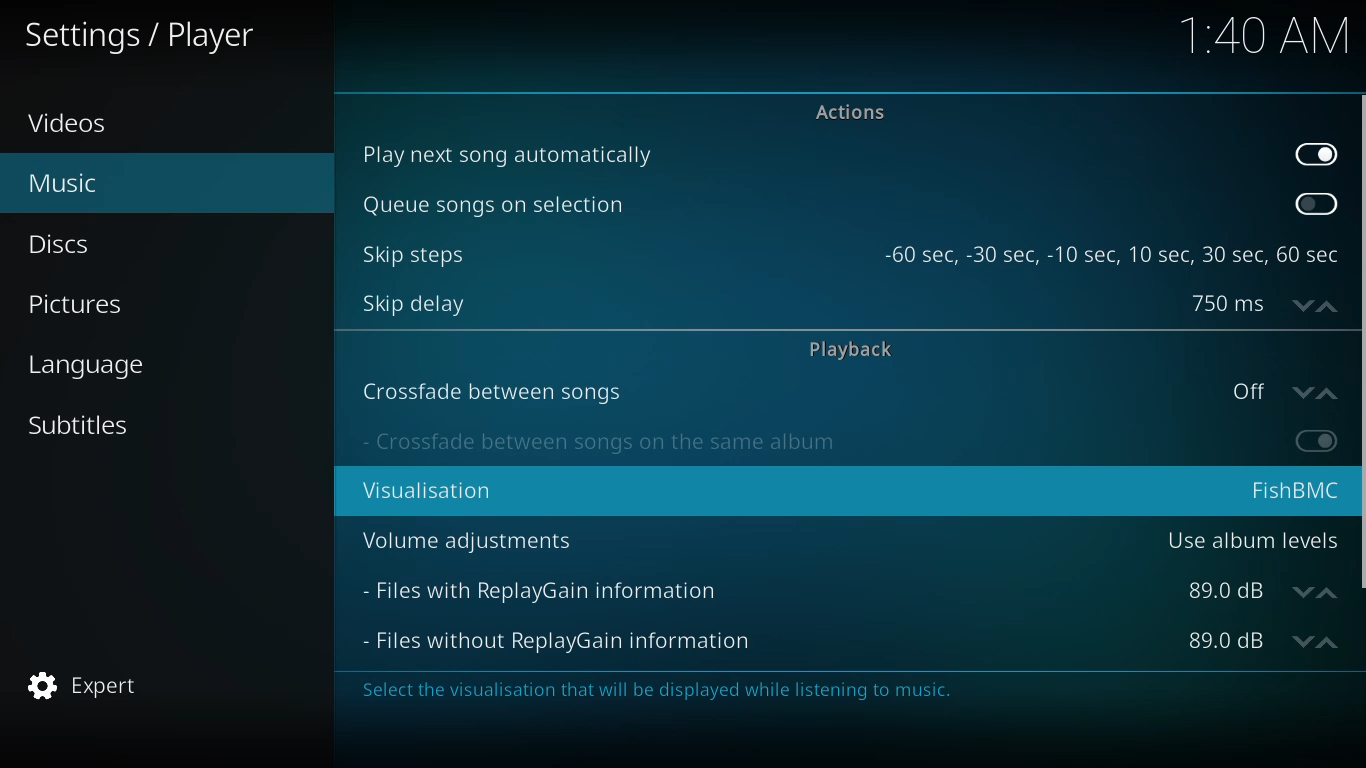 This screenshot has width=1366, height=768. Describe the element at coordinates (1312, 205) in the screenshot. I see `enable` at that location.